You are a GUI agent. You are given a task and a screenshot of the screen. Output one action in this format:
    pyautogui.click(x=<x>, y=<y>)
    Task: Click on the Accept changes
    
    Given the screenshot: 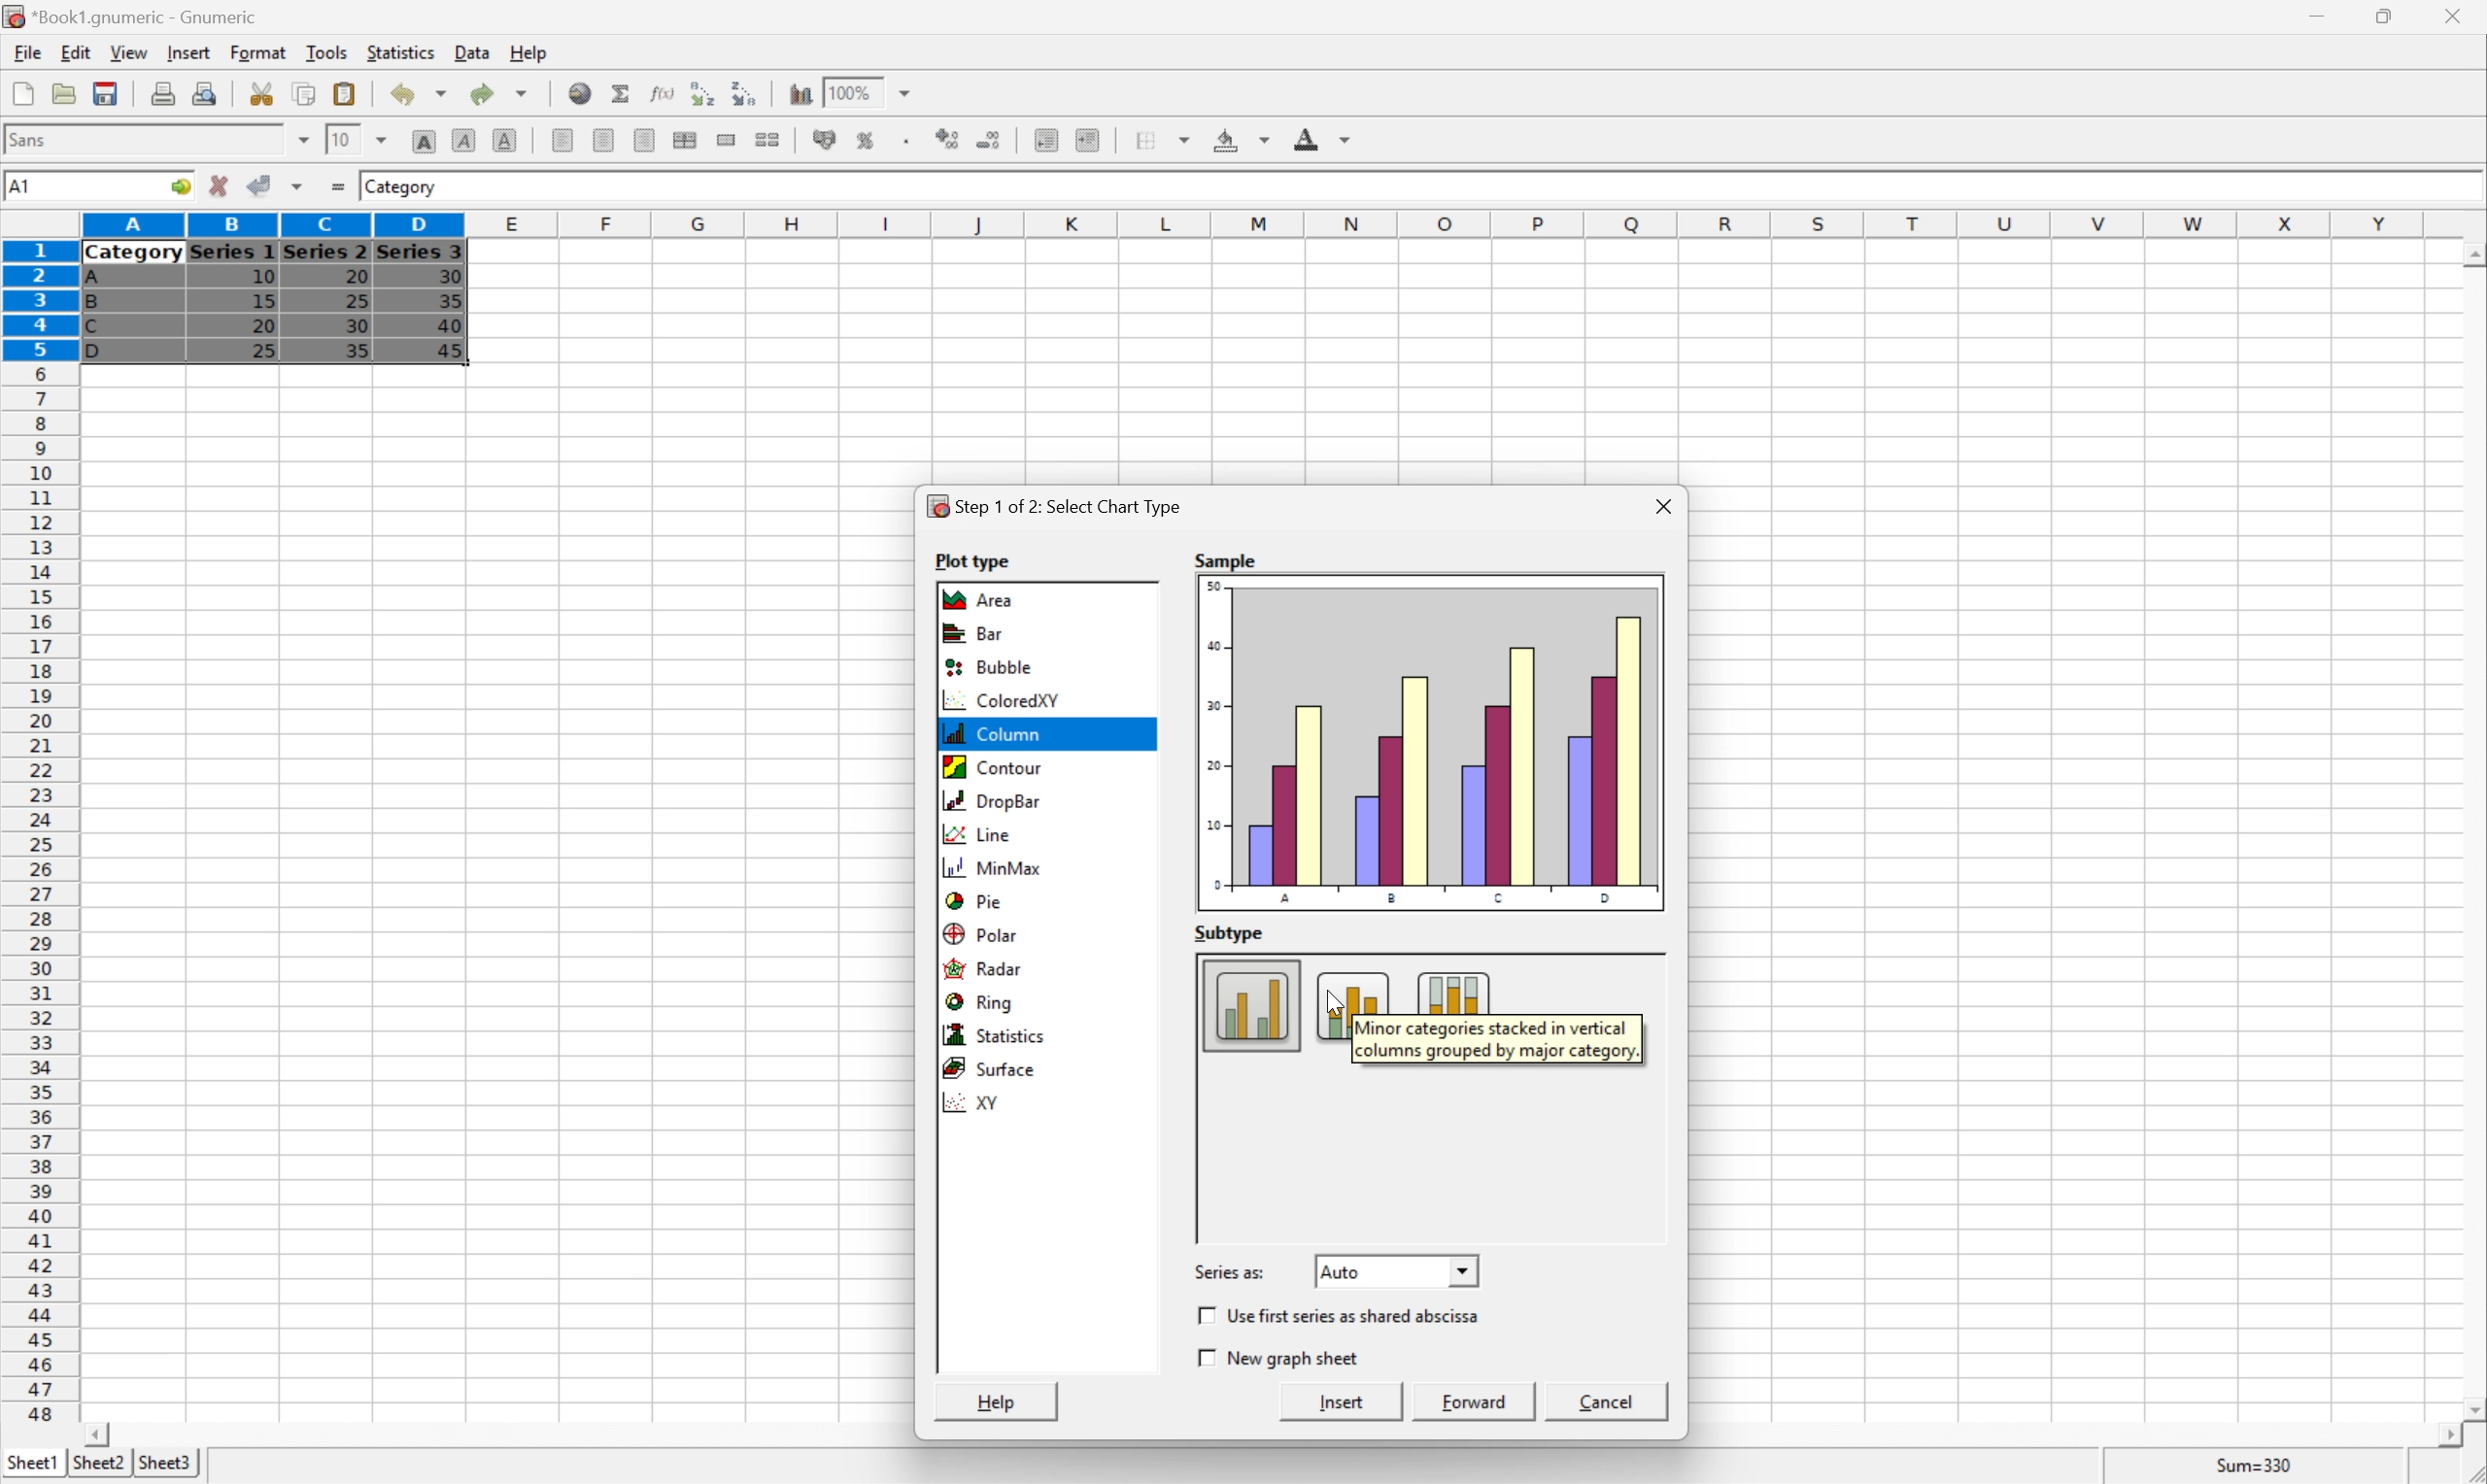 What is the action you would take?
    pyautogui.click(x=257, y=184)
    